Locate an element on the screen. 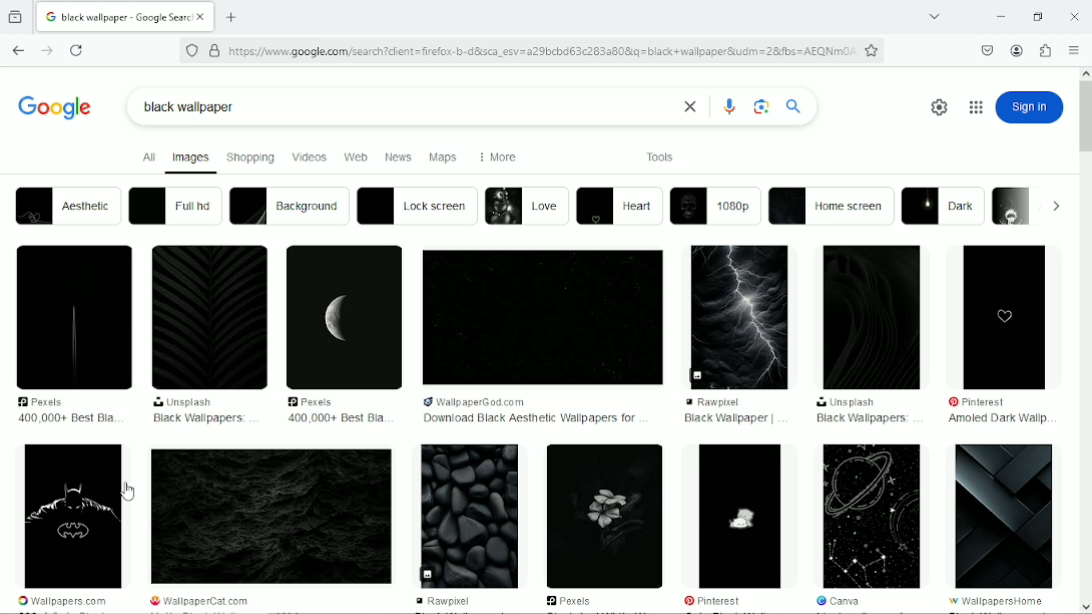 This screenshot has height=614, width=1092. go back is located at coordinates (17, 48).